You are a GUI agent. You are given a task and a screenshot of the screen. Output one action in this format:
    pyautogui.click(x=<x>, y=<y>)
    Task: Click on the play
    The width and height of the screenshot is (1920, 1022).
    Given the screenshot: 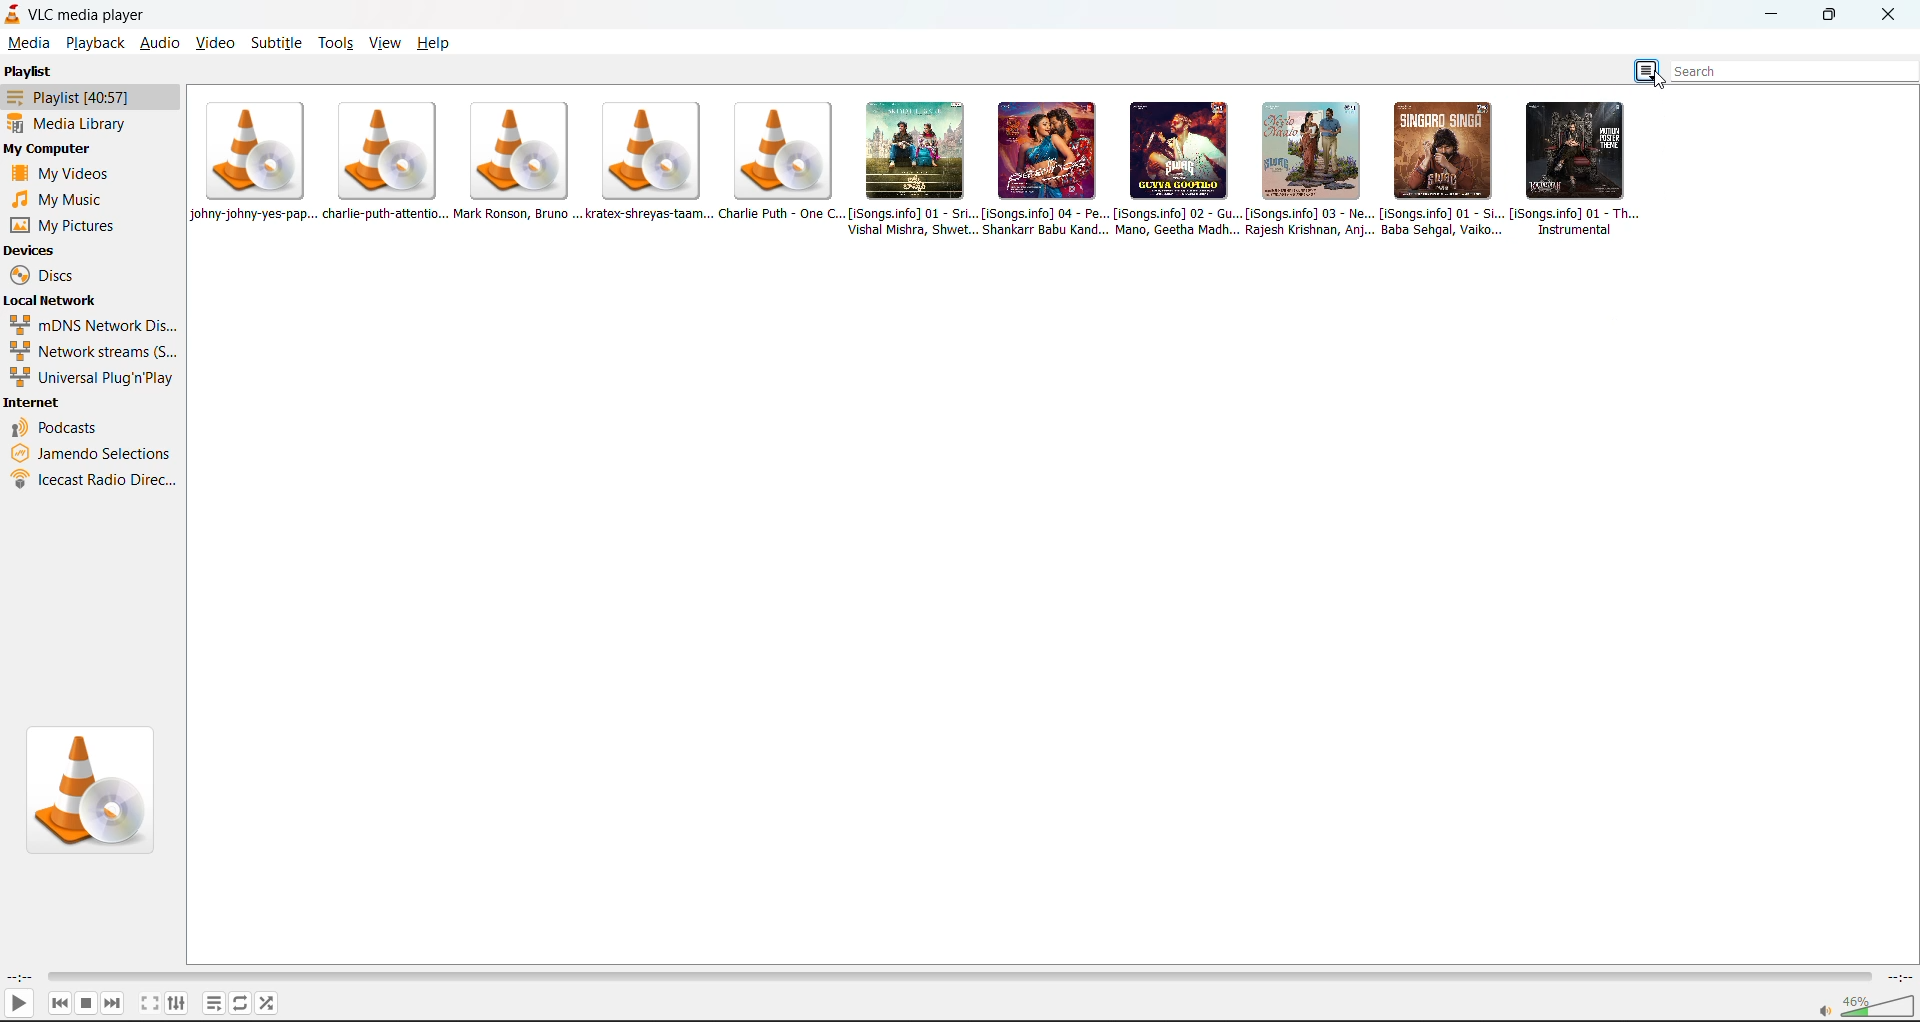 What is the action you would take?
    pyautogui.click(x=18, y=1006)
    